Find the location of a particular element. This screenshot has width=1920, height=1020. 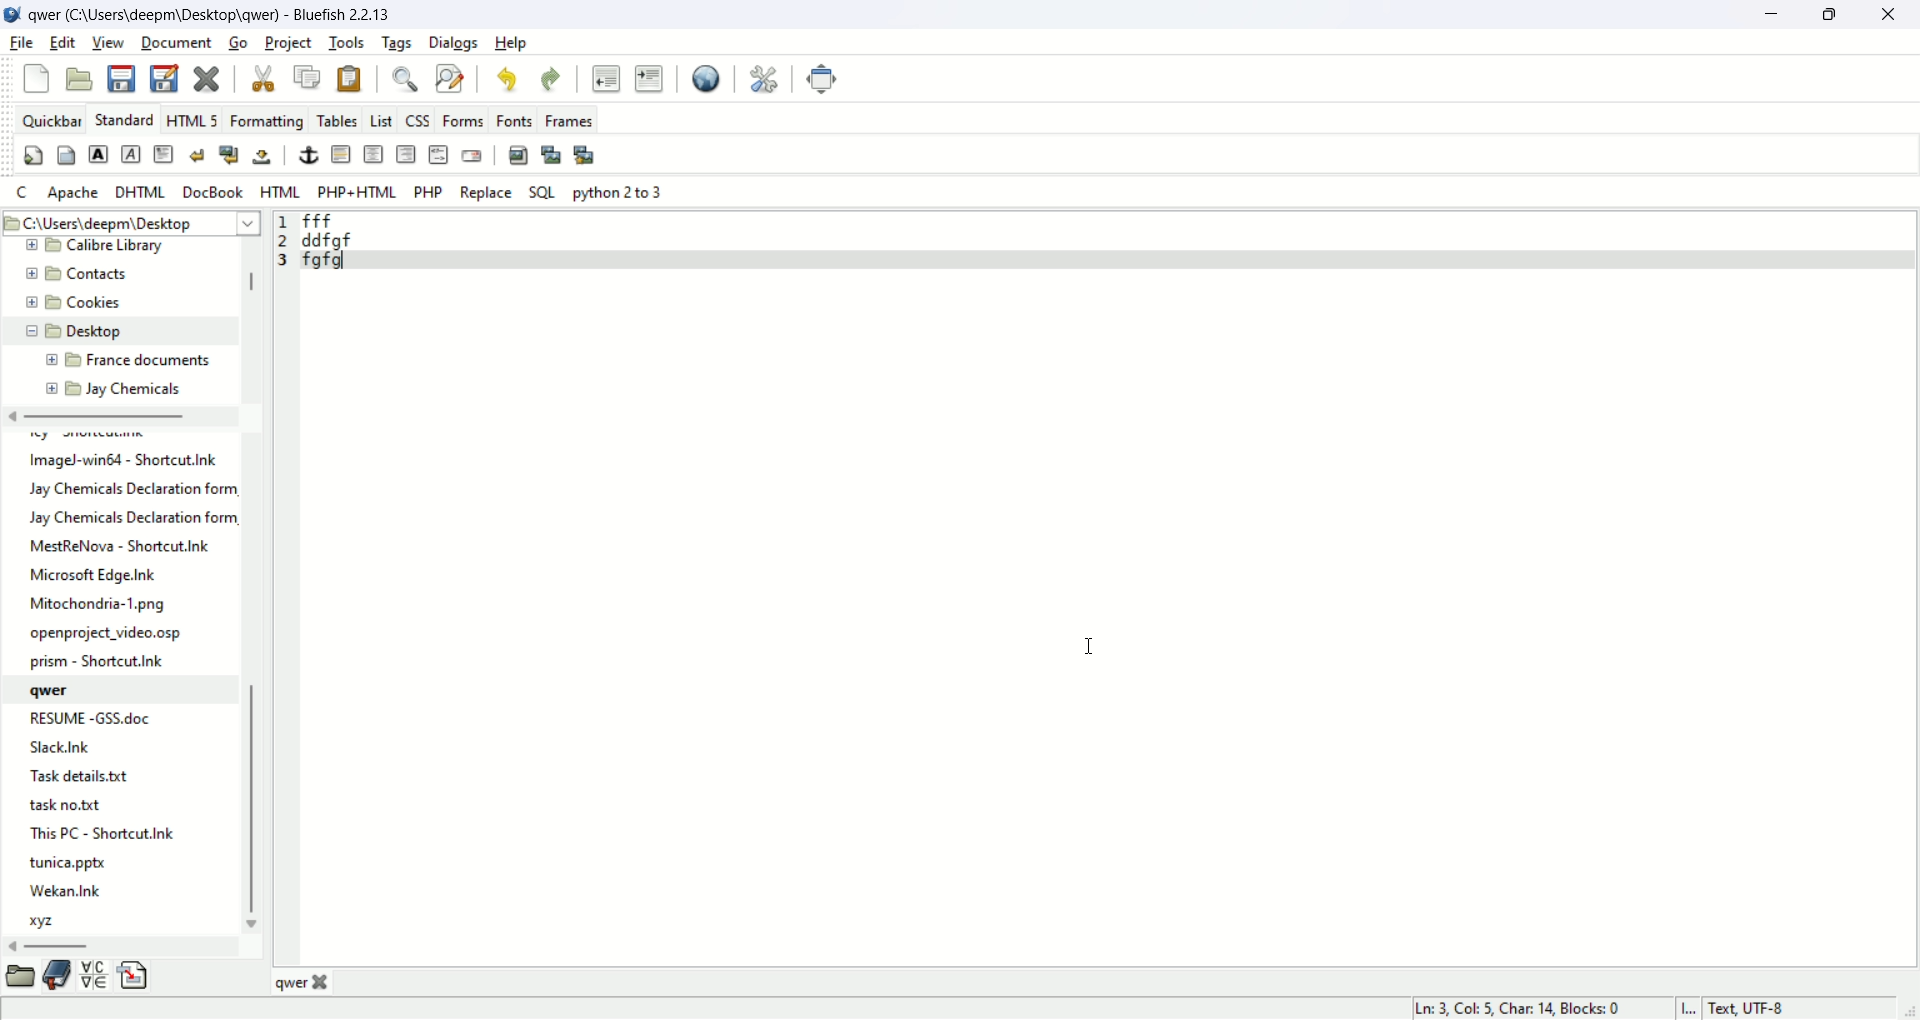

project is located at coordinates (286, 41).